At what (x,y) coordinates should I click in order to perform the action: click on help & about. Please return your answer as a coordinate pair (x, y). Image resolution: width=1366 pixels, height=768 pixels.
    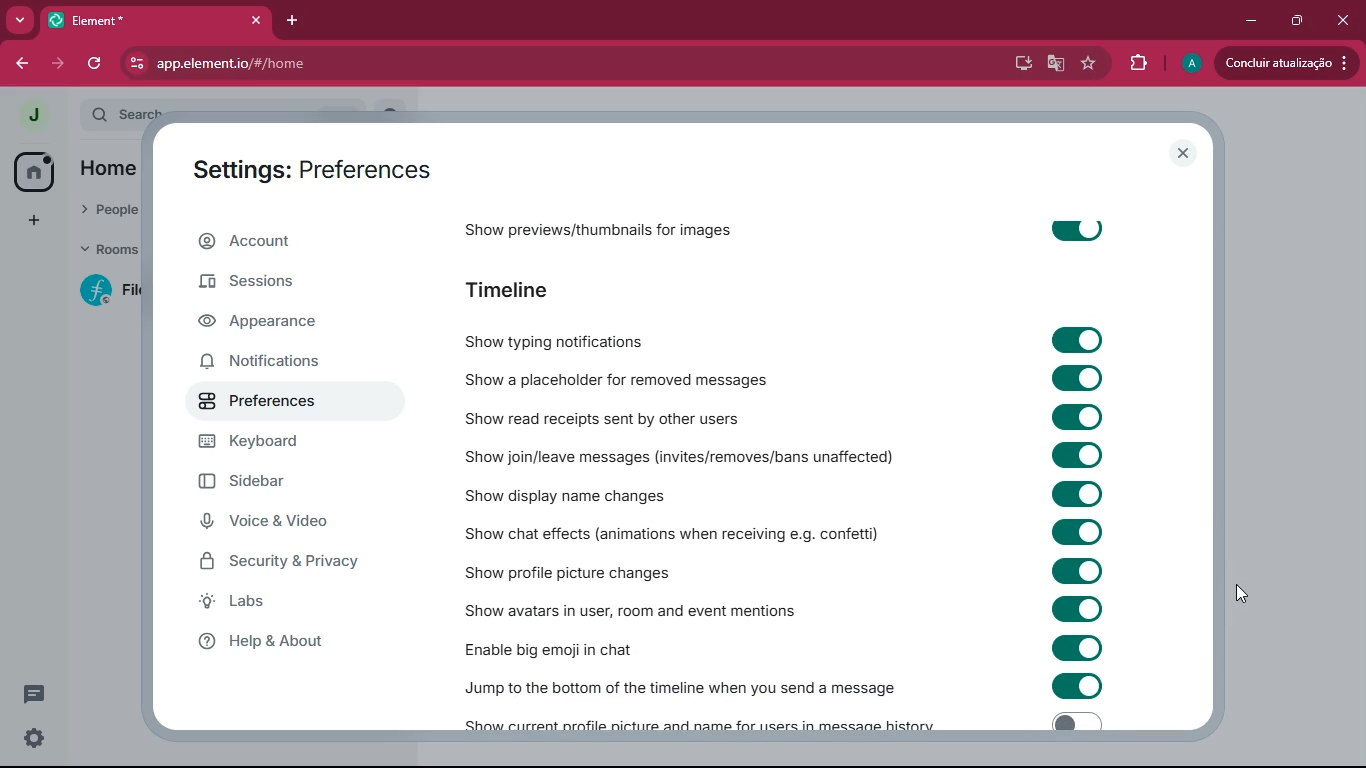
    Looking at the image, I should click on (298, 641).